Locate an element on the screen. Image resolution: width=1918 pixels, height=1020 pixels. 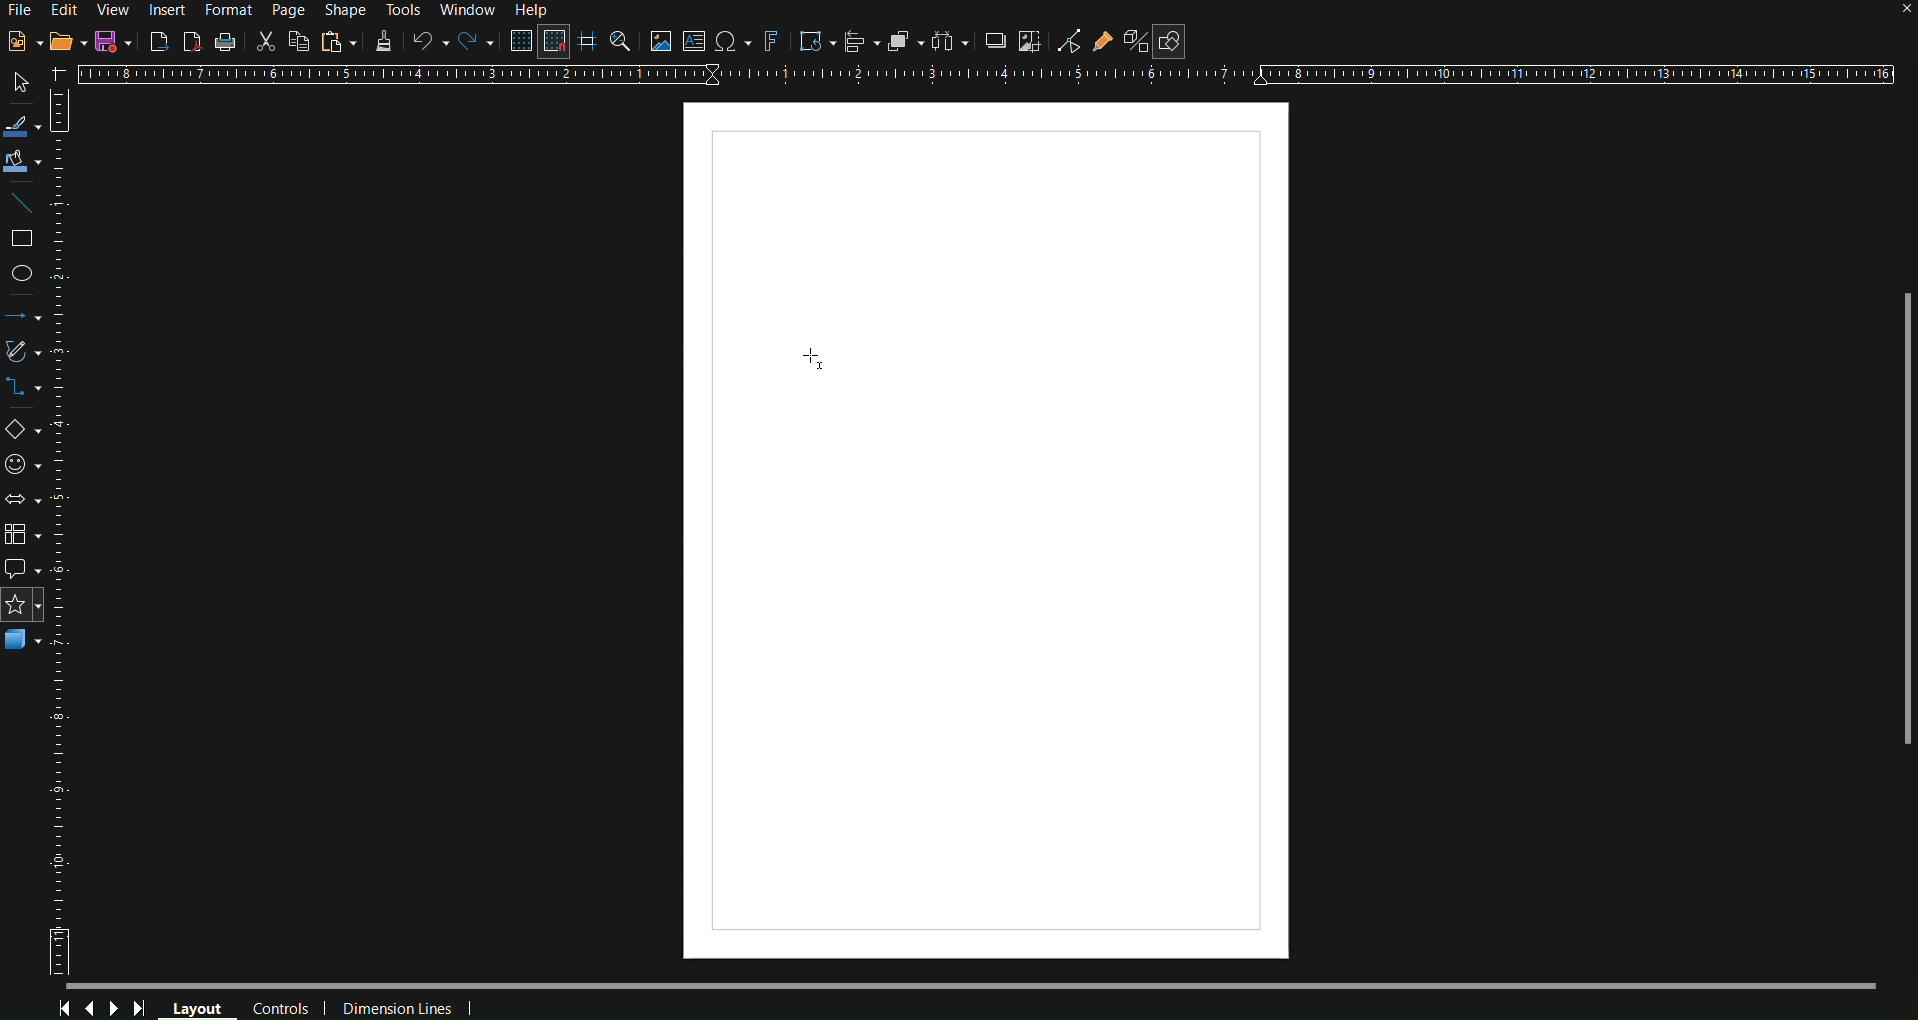
Show Gluepoint Functions is located at coordinates (1105, 42).